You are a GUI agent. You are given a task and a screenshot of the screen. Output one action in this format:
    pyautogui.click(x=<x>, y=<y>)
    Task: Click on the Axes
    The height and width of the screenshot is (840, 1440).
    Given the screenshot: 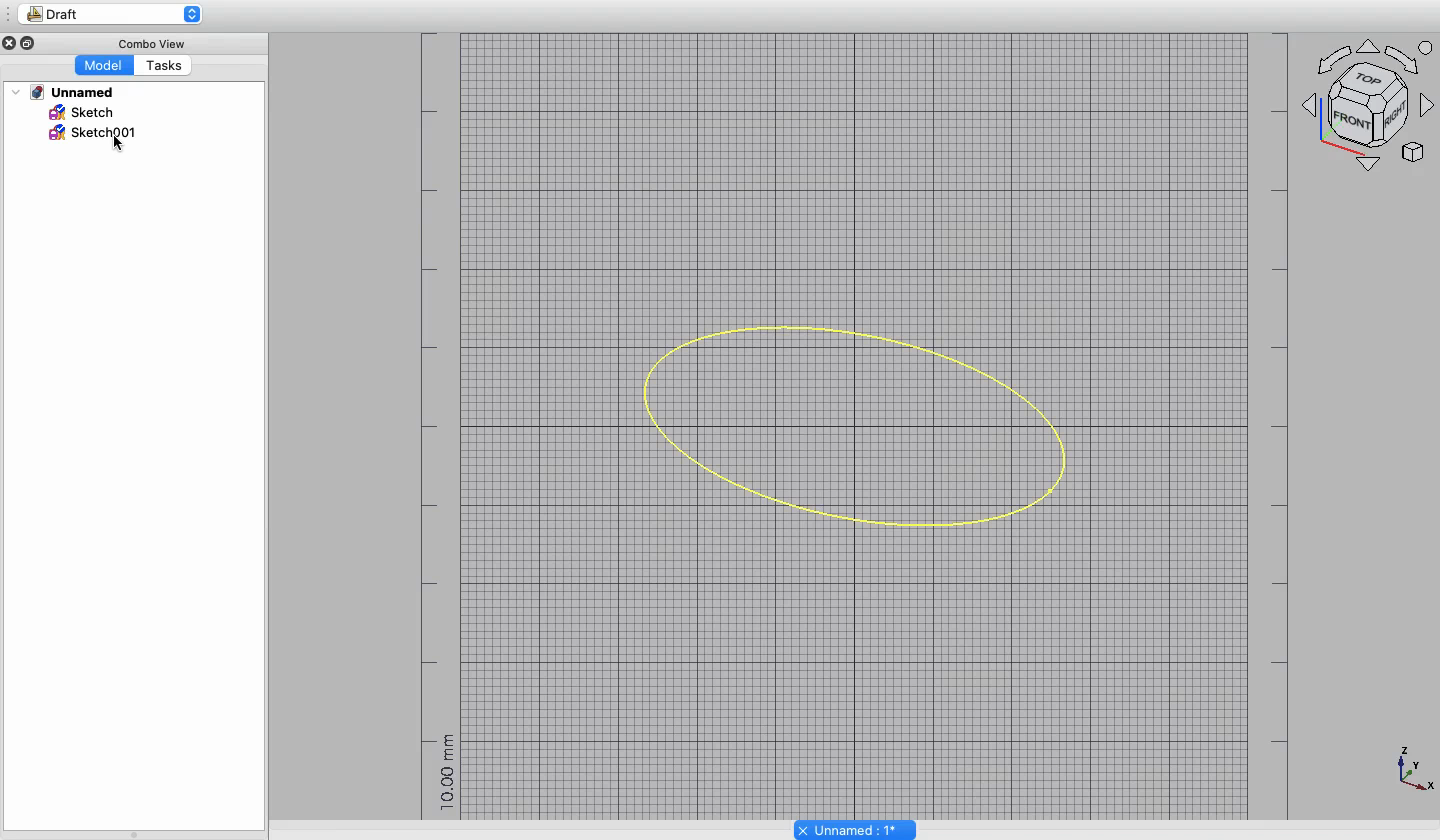 What is the action you would take?
    pyautogui.click(x=1414, y=773)
    